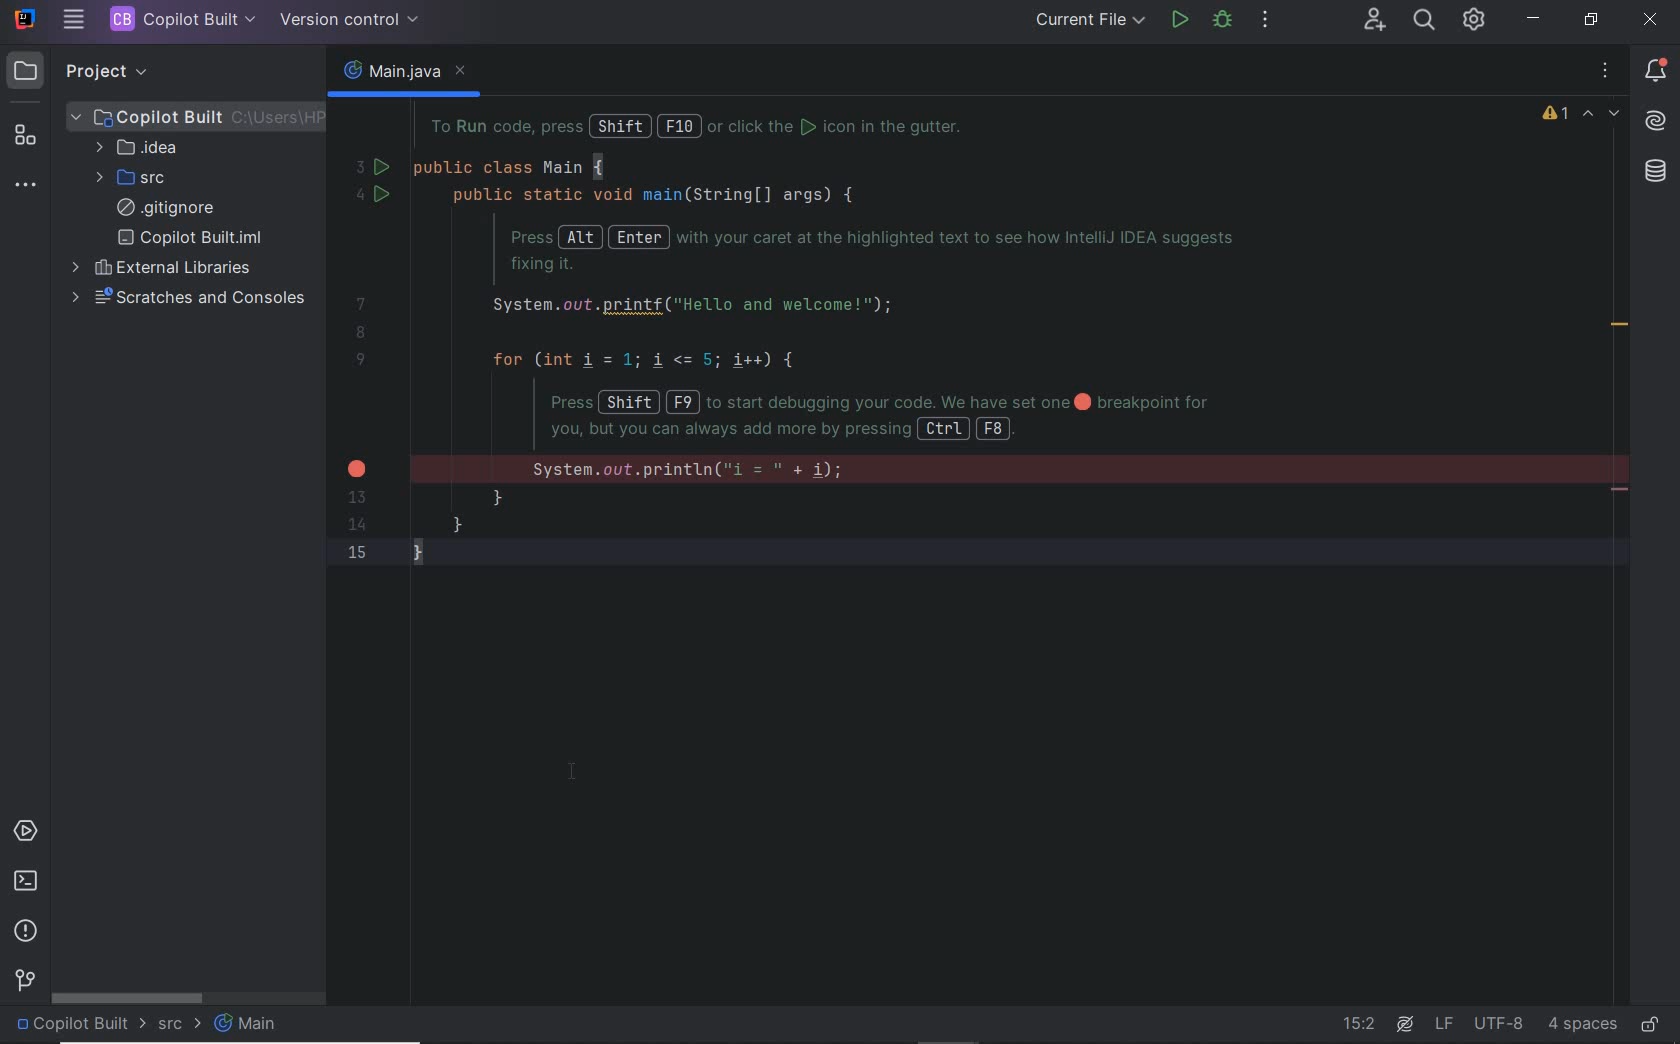 The image size is (1680, 1044). What do you see at coordinates (196, 116) in the screenshot?
I see `PROJECT FILE ANME` at bounding box center [196, 116].